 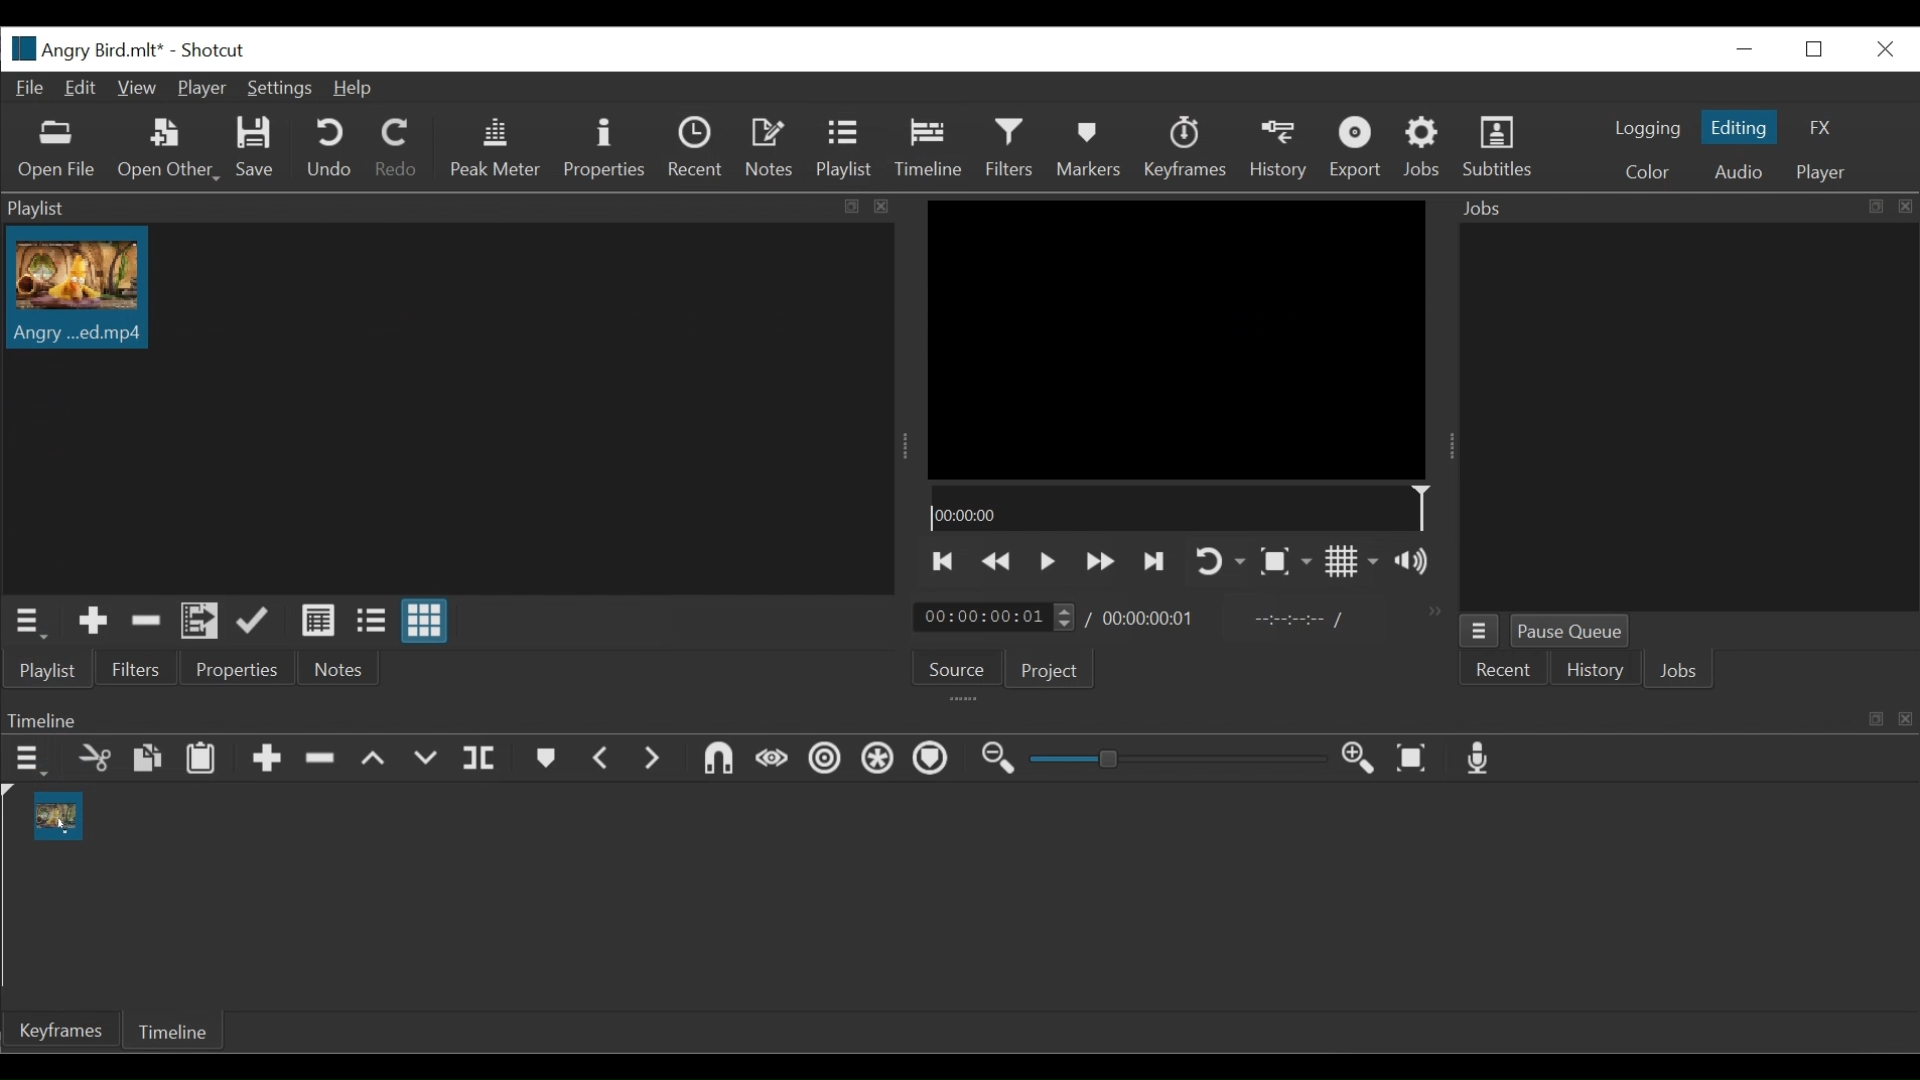 I want to click on Ripple Delete, so click(x=321, y=759).